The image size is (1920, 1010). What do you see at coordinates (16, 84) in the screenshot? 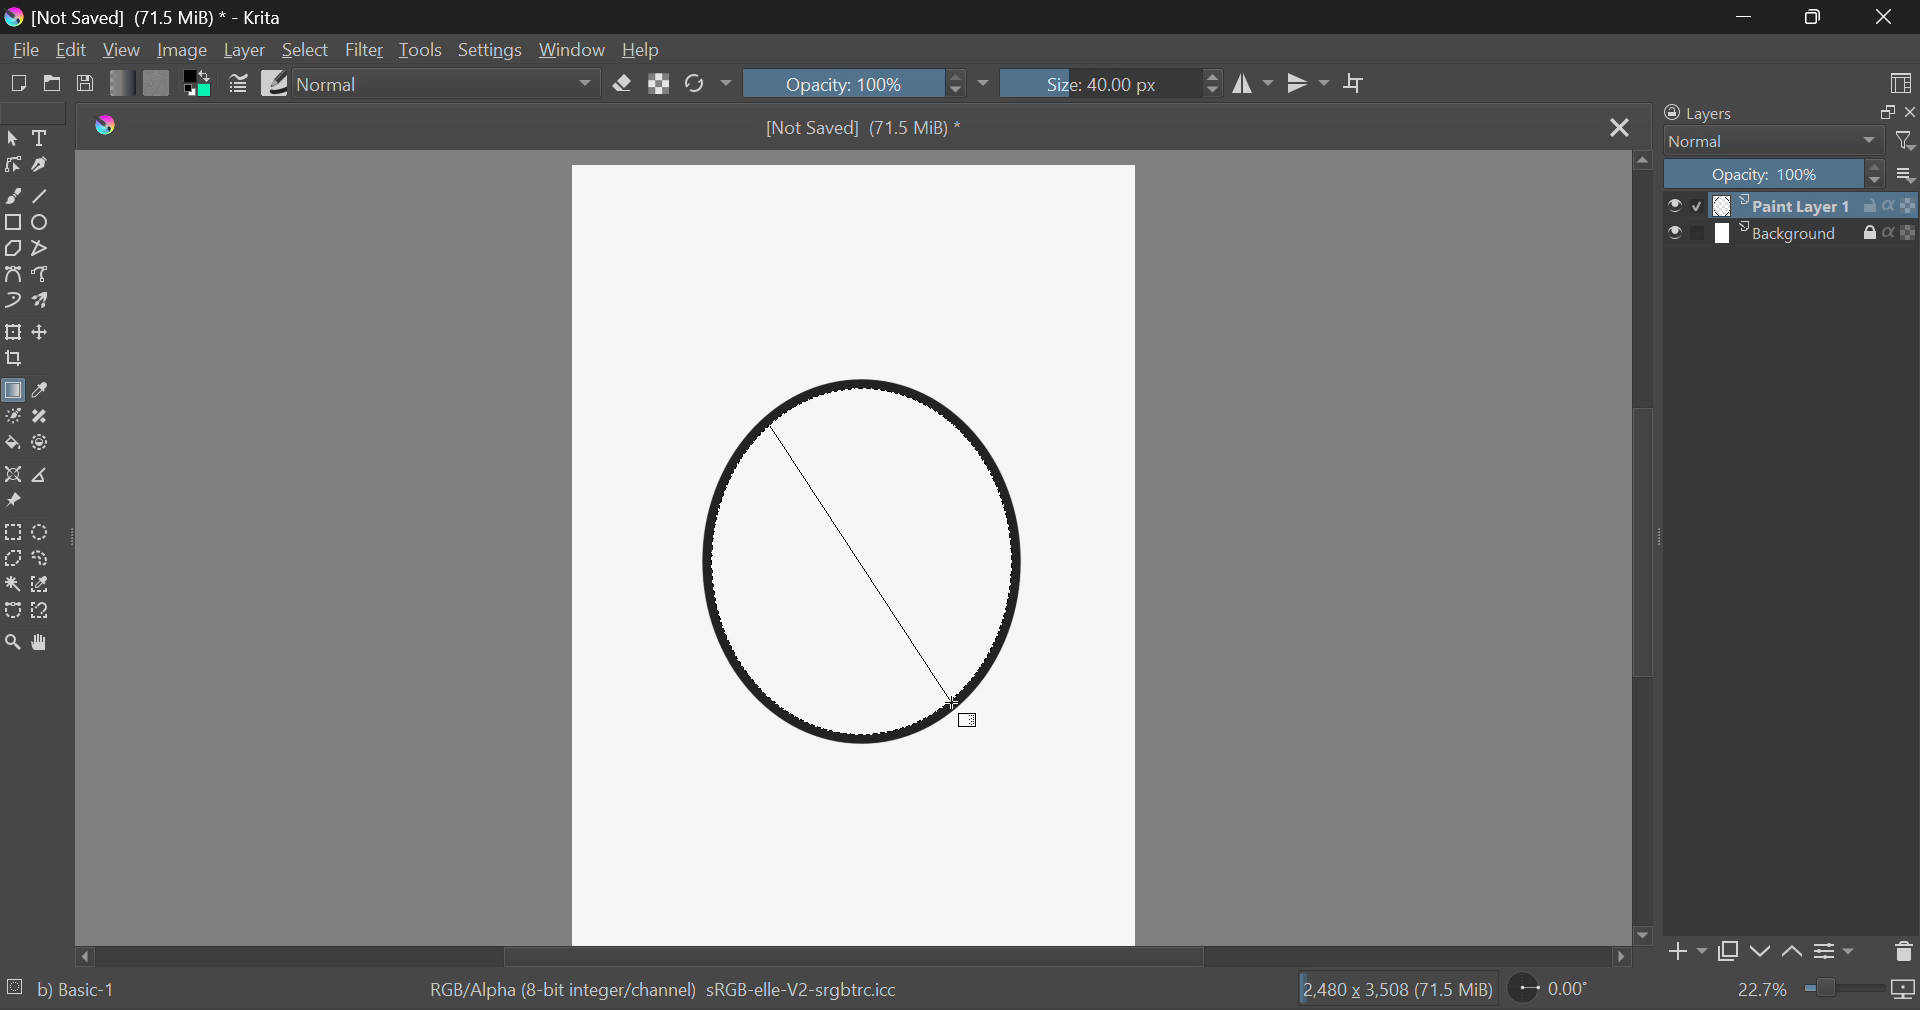
I see `New` at bounding box center [16, 84].